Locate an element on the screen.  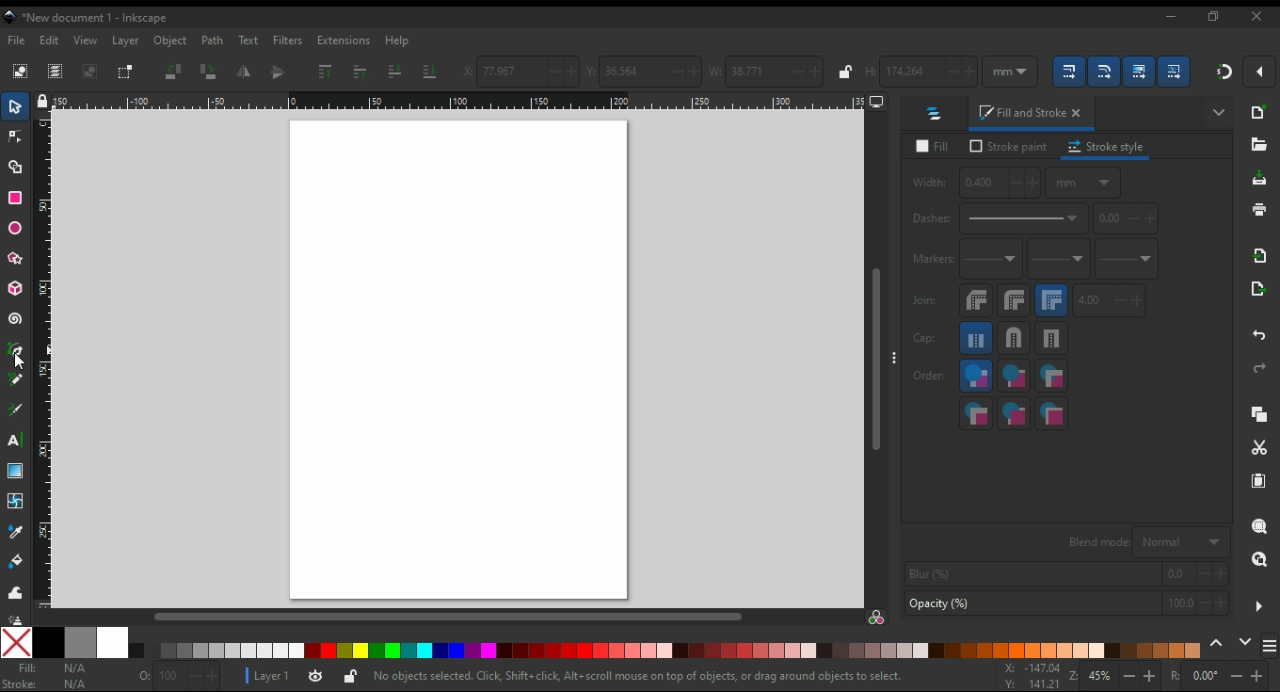
calligraphy tool is located at coordinates (16, 409).